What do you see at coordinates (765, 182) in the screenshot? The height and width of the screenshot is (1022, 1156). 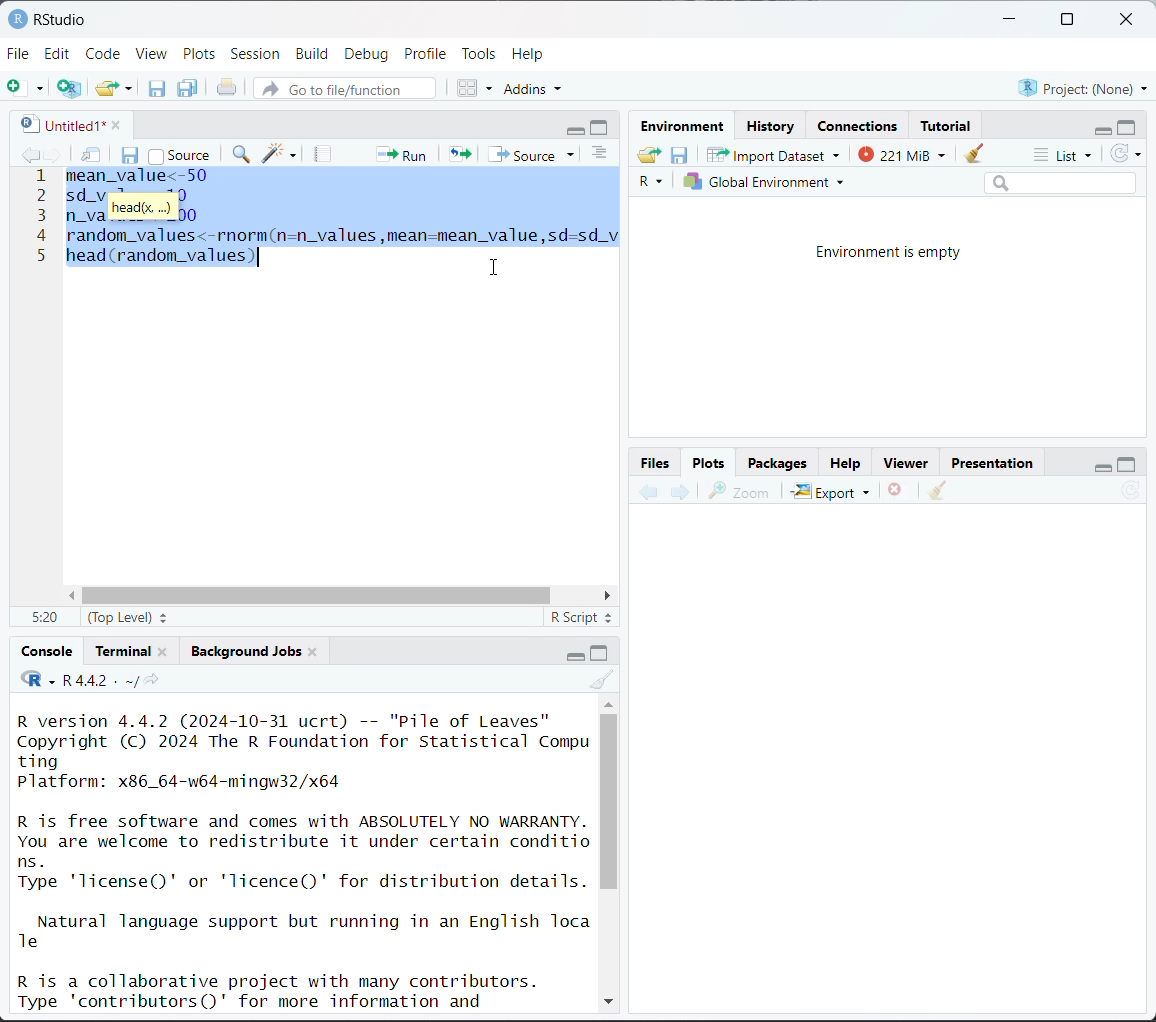 I see `Global environment` at bounding box center [765, 182].